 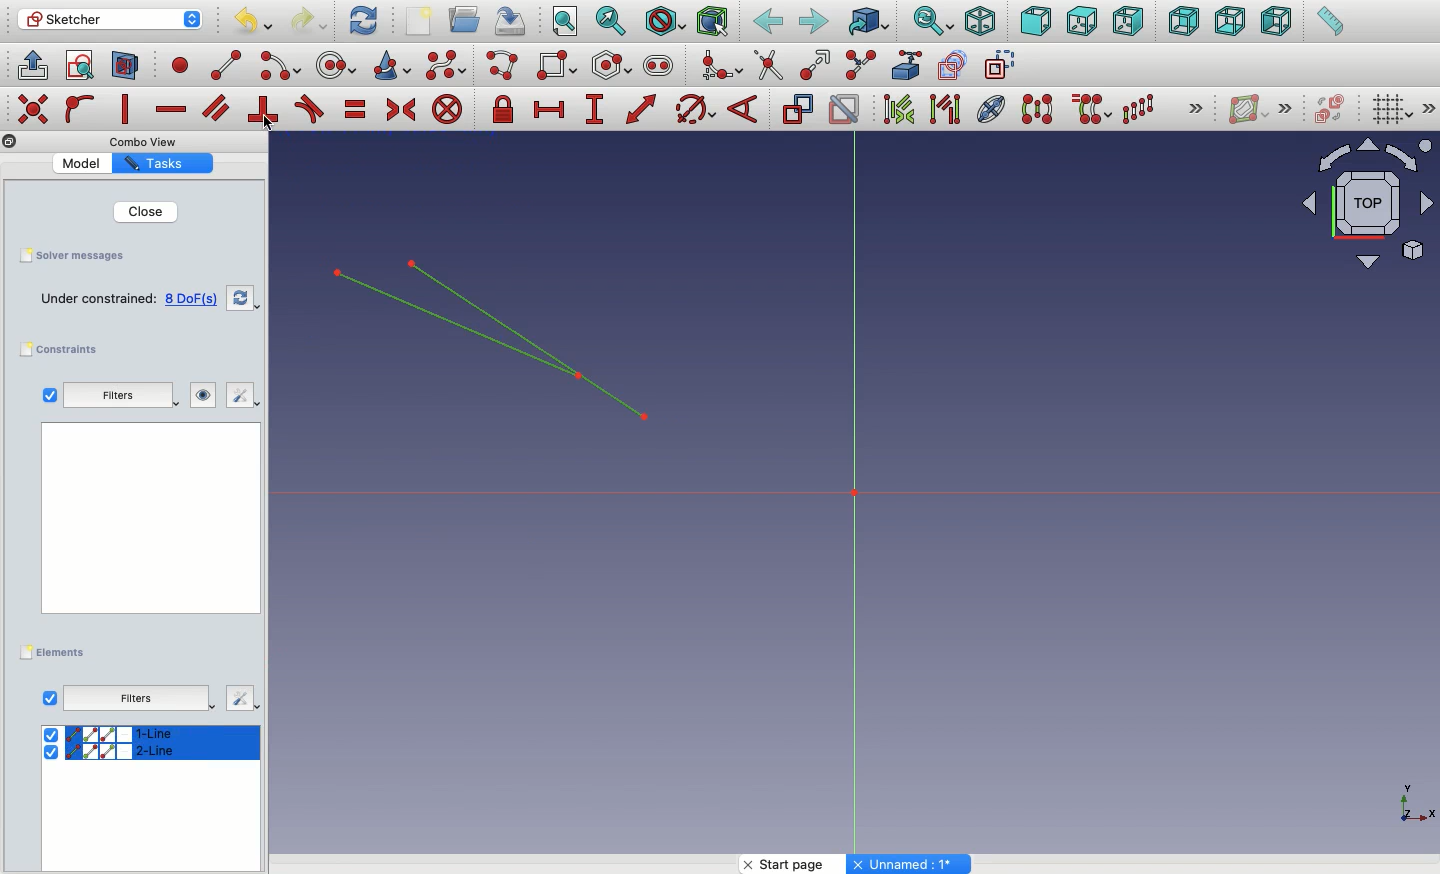 What do you see at coordinates (506, 109) in the screenshot?
I see `Constrain lock` at bounding box center [506, 109].